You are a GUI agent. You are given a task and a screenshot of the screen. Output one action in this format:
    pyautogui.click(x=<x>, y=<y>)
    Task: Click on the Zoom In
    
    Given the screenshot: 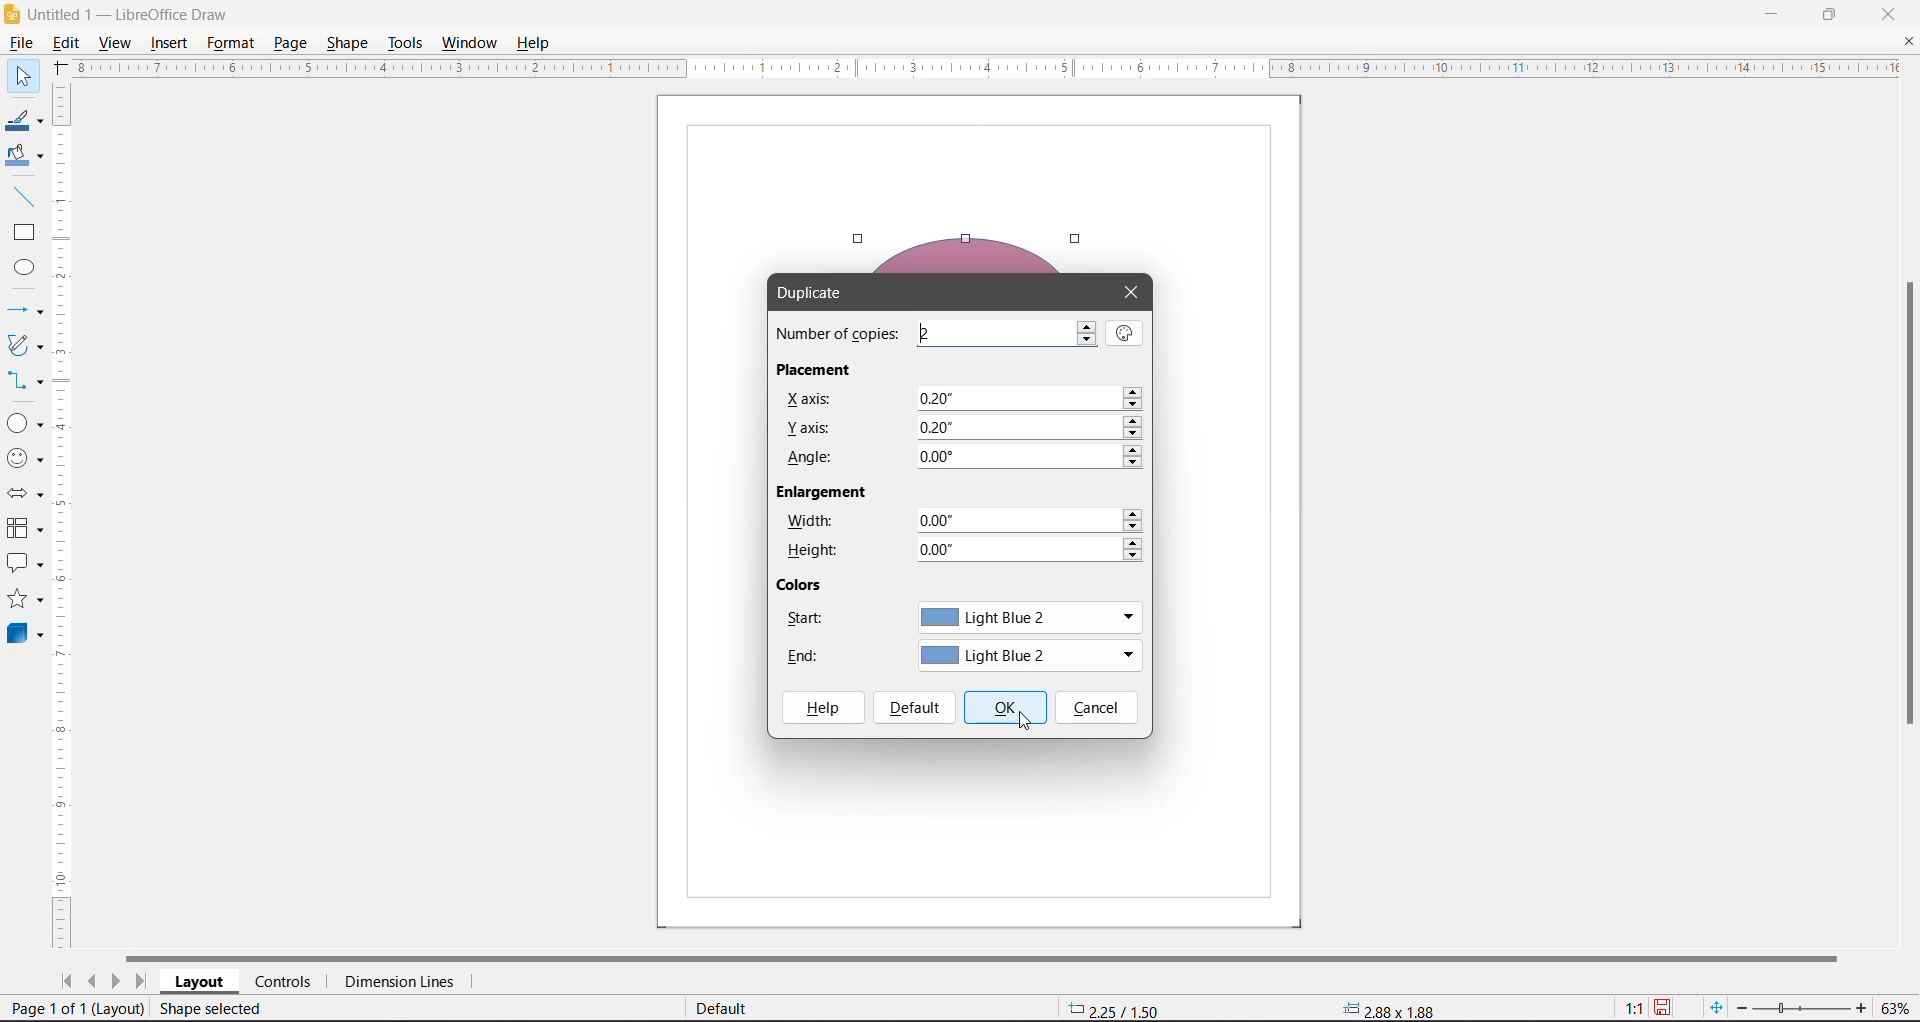 What is the action you would take?
    pyautogui.click(x=1858, y=1008)
    